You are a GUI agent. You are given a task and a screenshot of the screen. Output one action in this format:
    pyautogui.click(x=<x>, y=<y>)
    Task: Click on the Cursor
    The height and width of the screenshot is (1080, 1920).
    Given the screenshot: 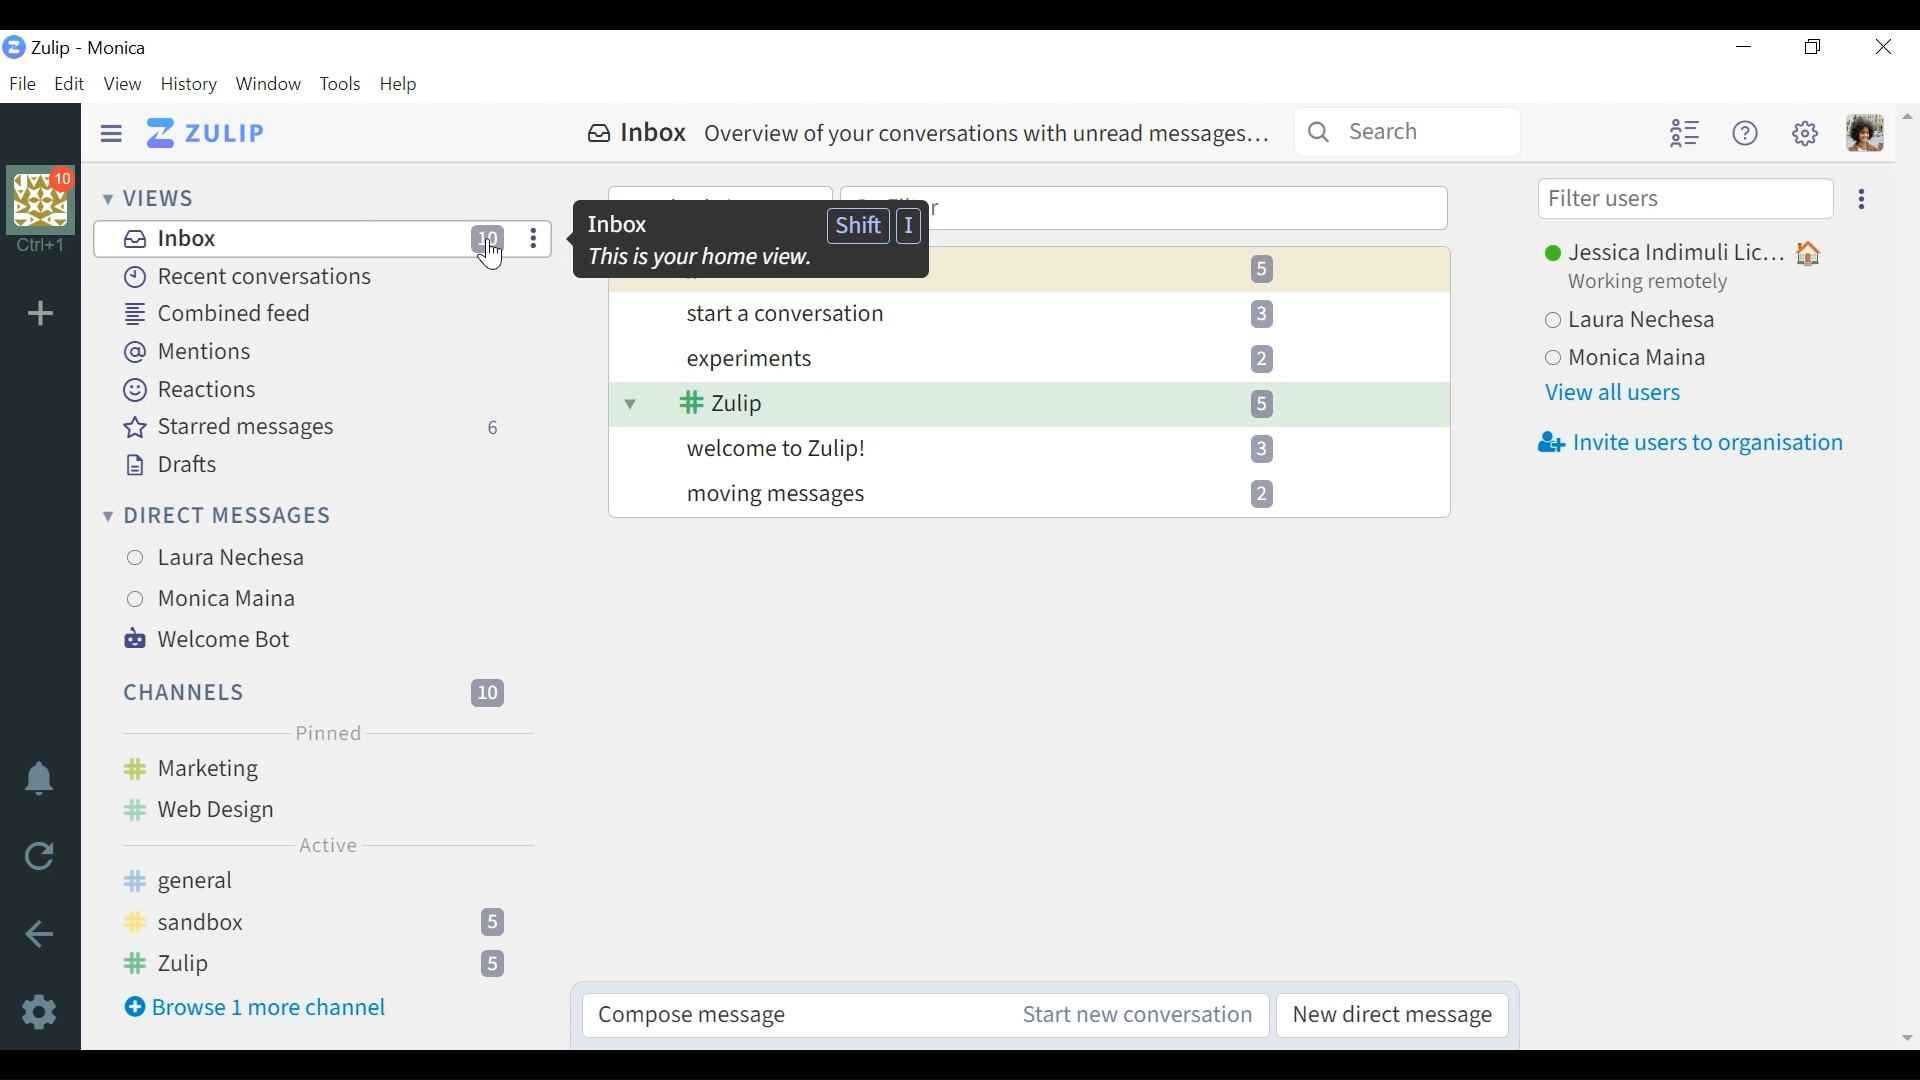 What is the action you would take?
    pyautogui.click(x=493, y=257)
    